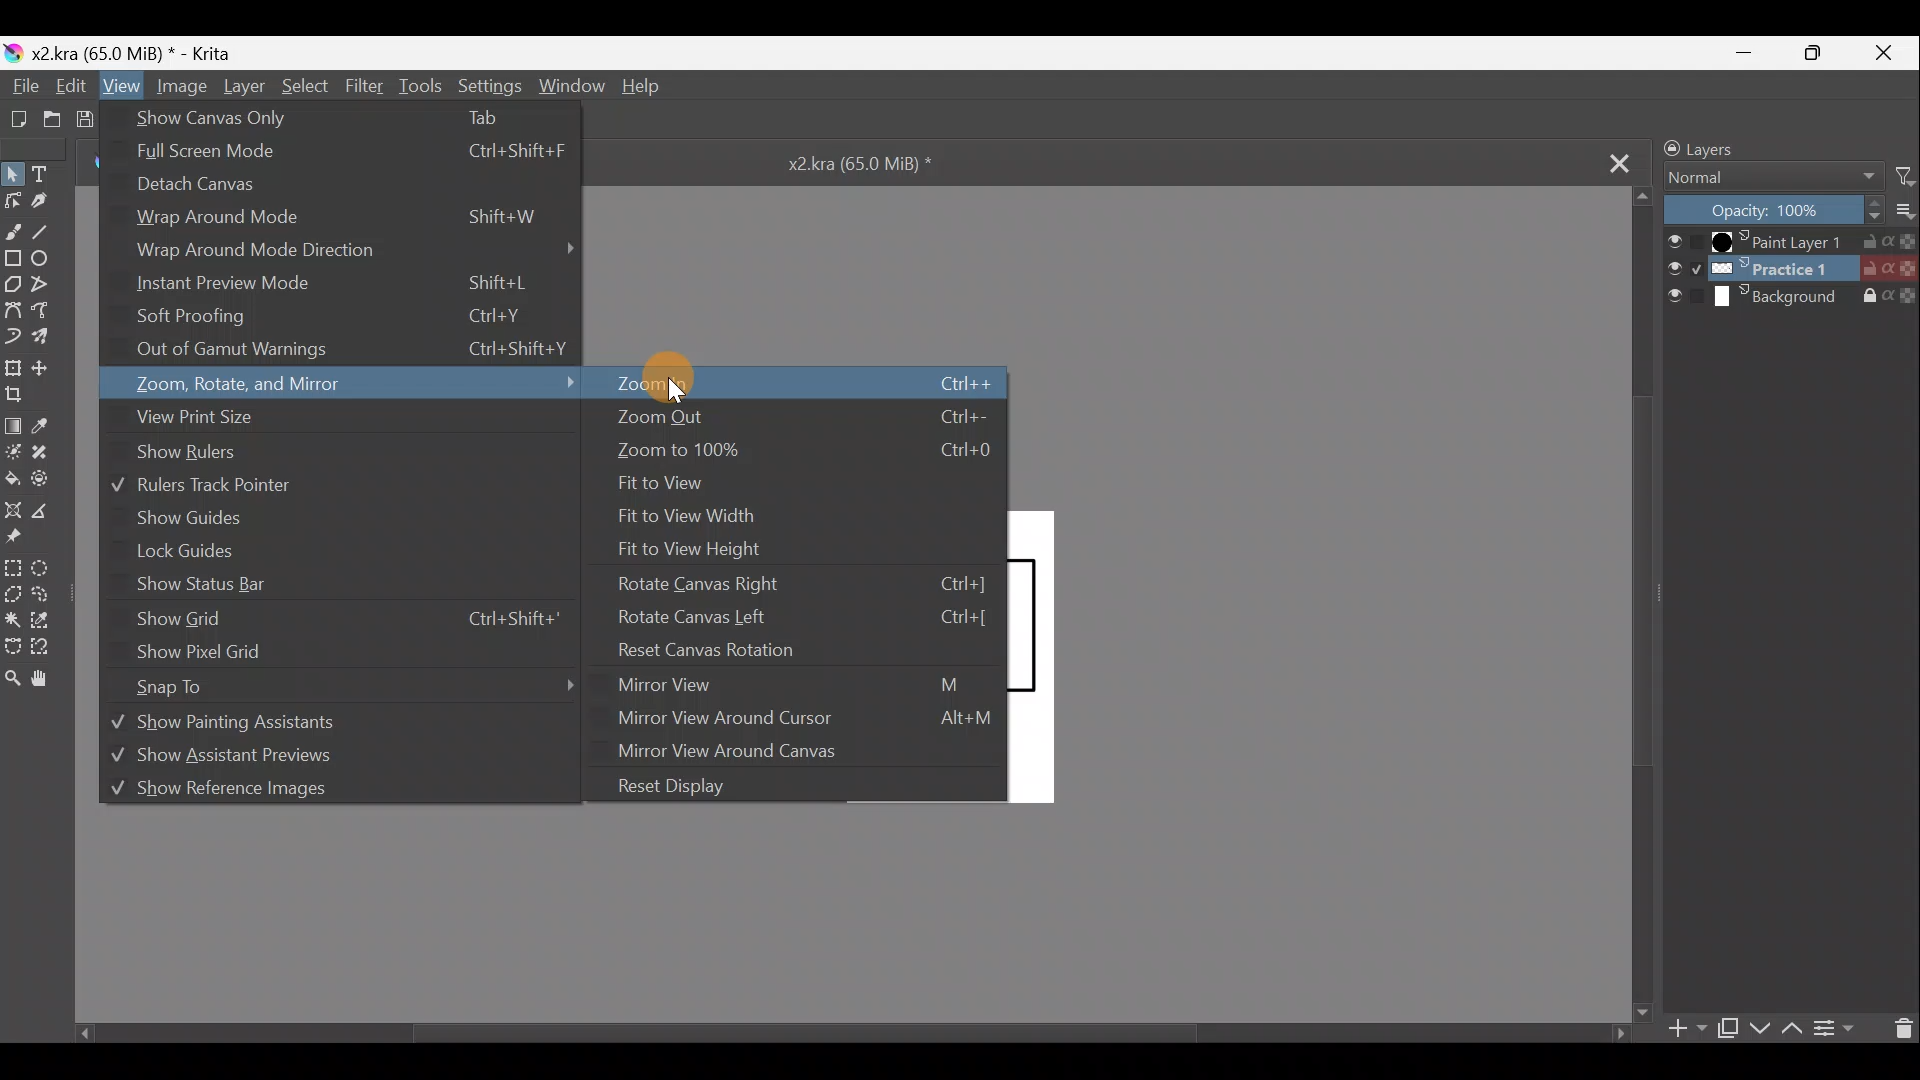 This screenshot has height=1080, width=1920. What do you see at coordinates (1792, 1031) in the screenshot?
I see `Move layer/mask up` at bounding box center [1792, 1031].